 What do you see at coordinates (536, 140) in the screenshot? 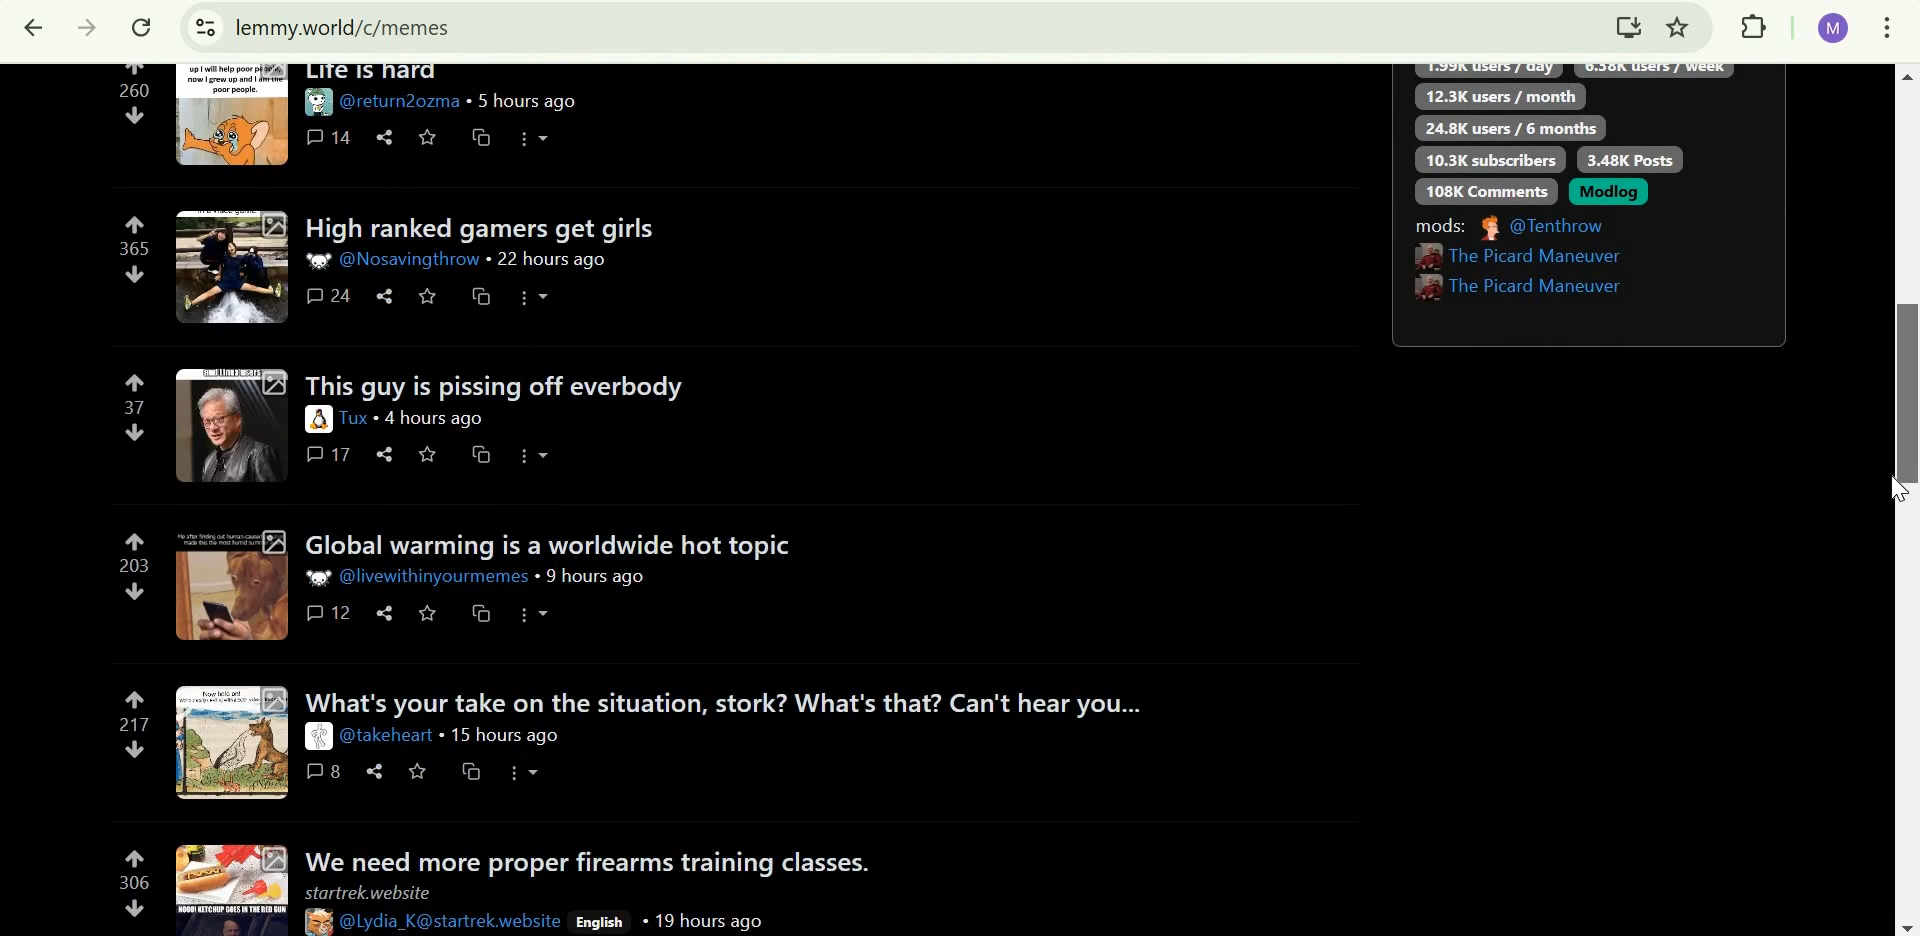
I see `more` at bounding box center [536, 140].